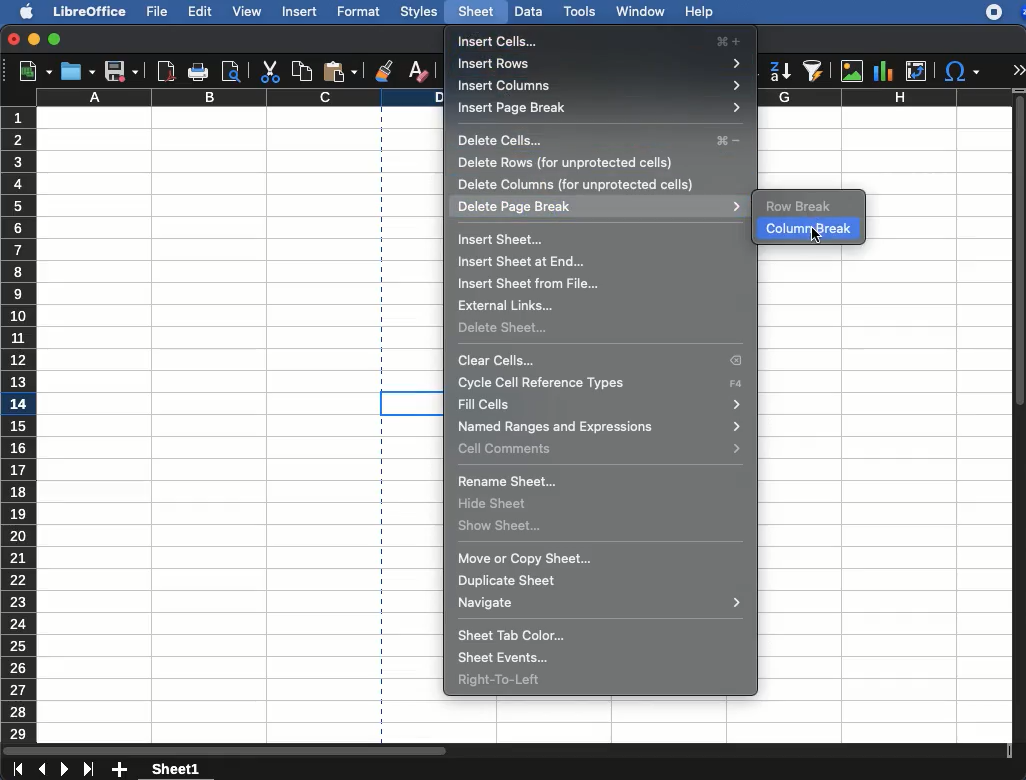 This screenshot has height=780, width=1026. What do you see at coordinates (809, 230) in the screenshot?
I see `column break` at bounding box center [809, 230].